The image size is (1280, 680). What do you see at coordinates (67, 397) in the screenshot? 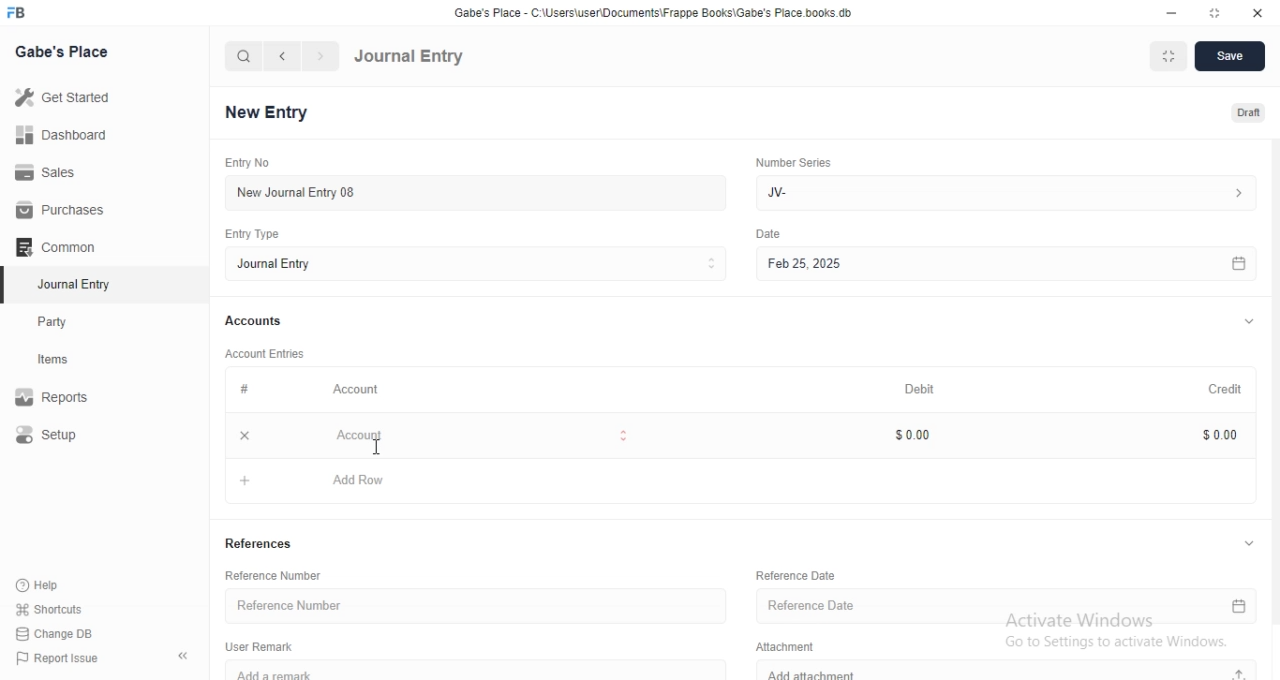
I see `Report` at bounding box center [67, 397].